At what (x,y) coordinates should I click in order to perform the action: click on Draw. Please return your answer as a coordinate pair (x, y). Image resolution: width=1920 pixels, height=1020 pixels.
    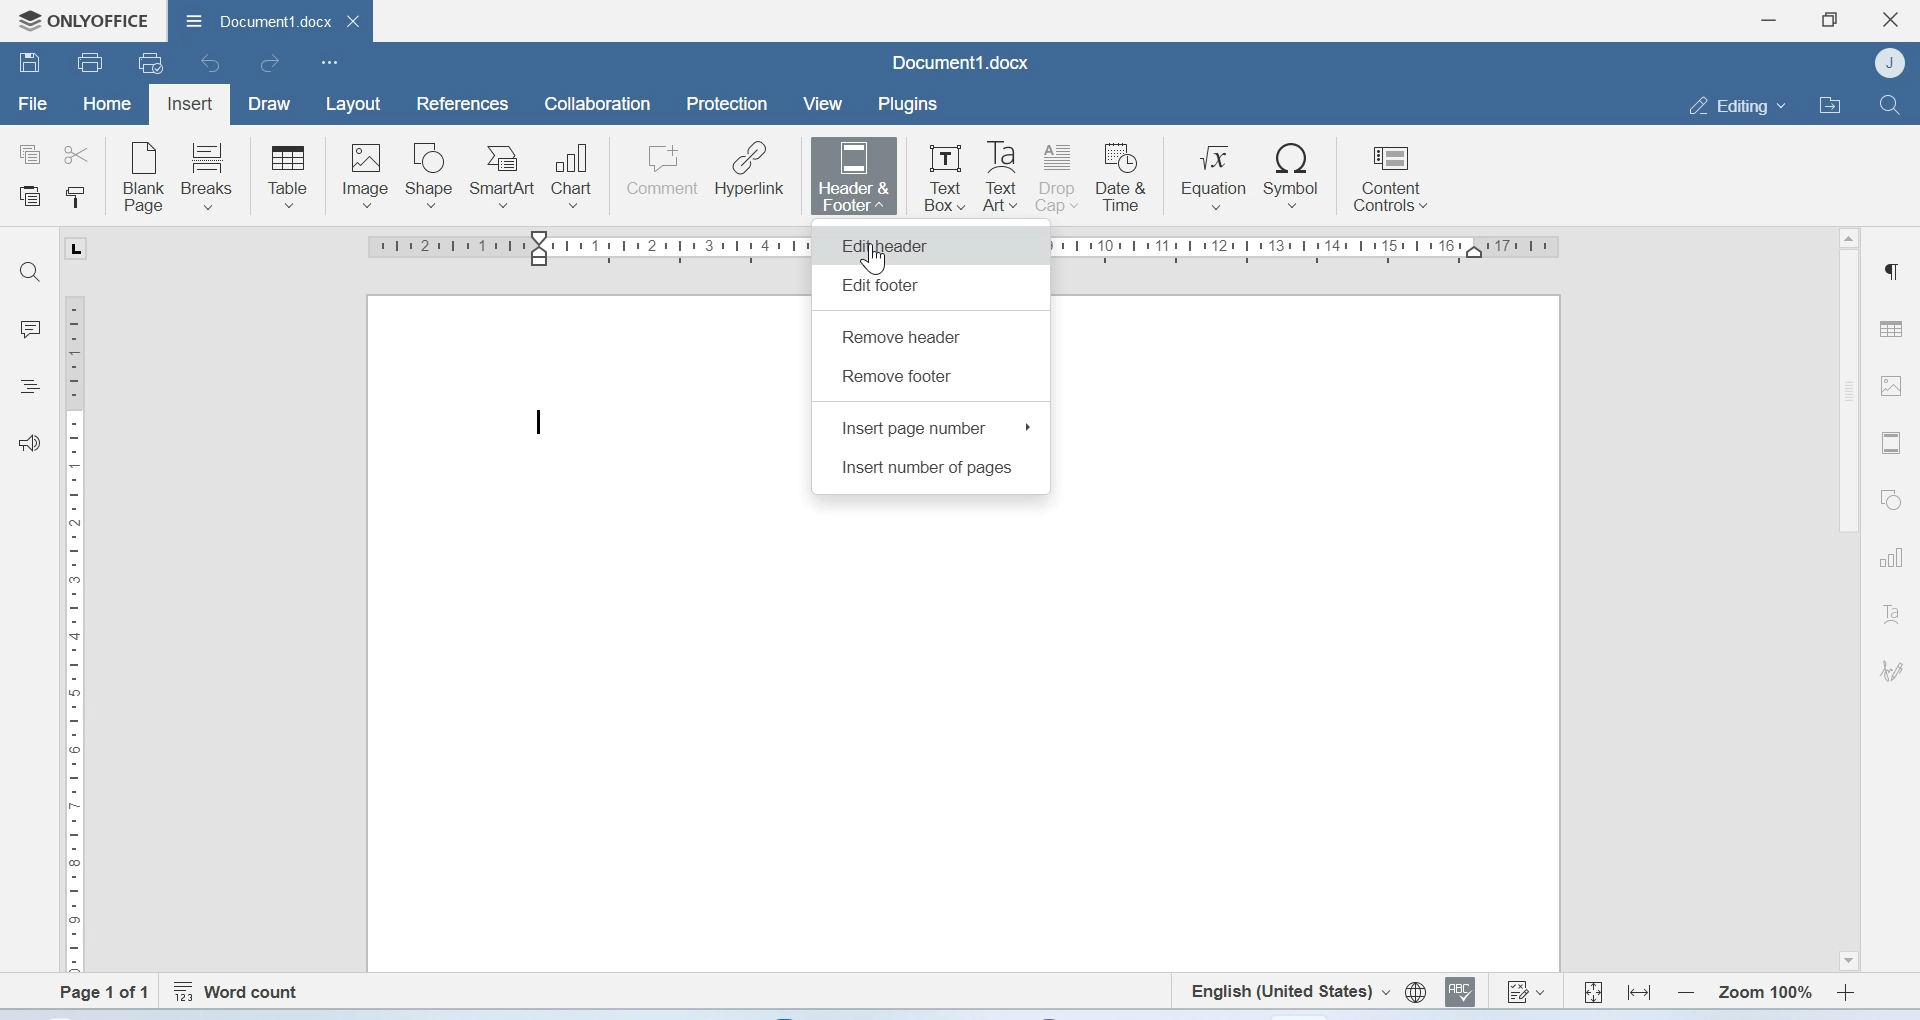
    Looking at the image, I should click on (274, 103).